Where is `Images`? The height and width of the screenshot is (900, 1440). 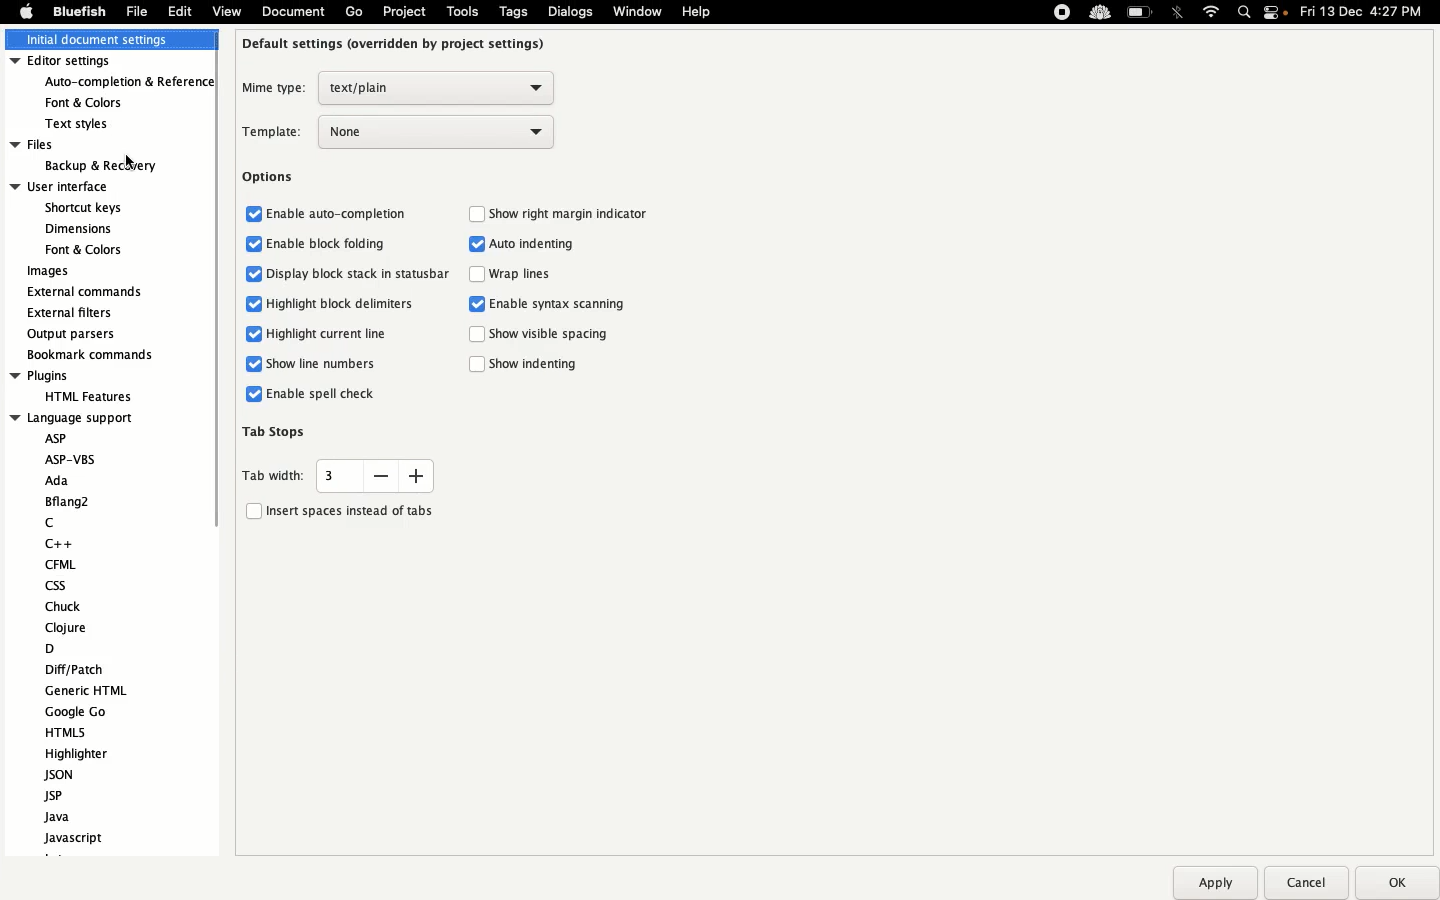
Images is located at coordinates (51, 272).